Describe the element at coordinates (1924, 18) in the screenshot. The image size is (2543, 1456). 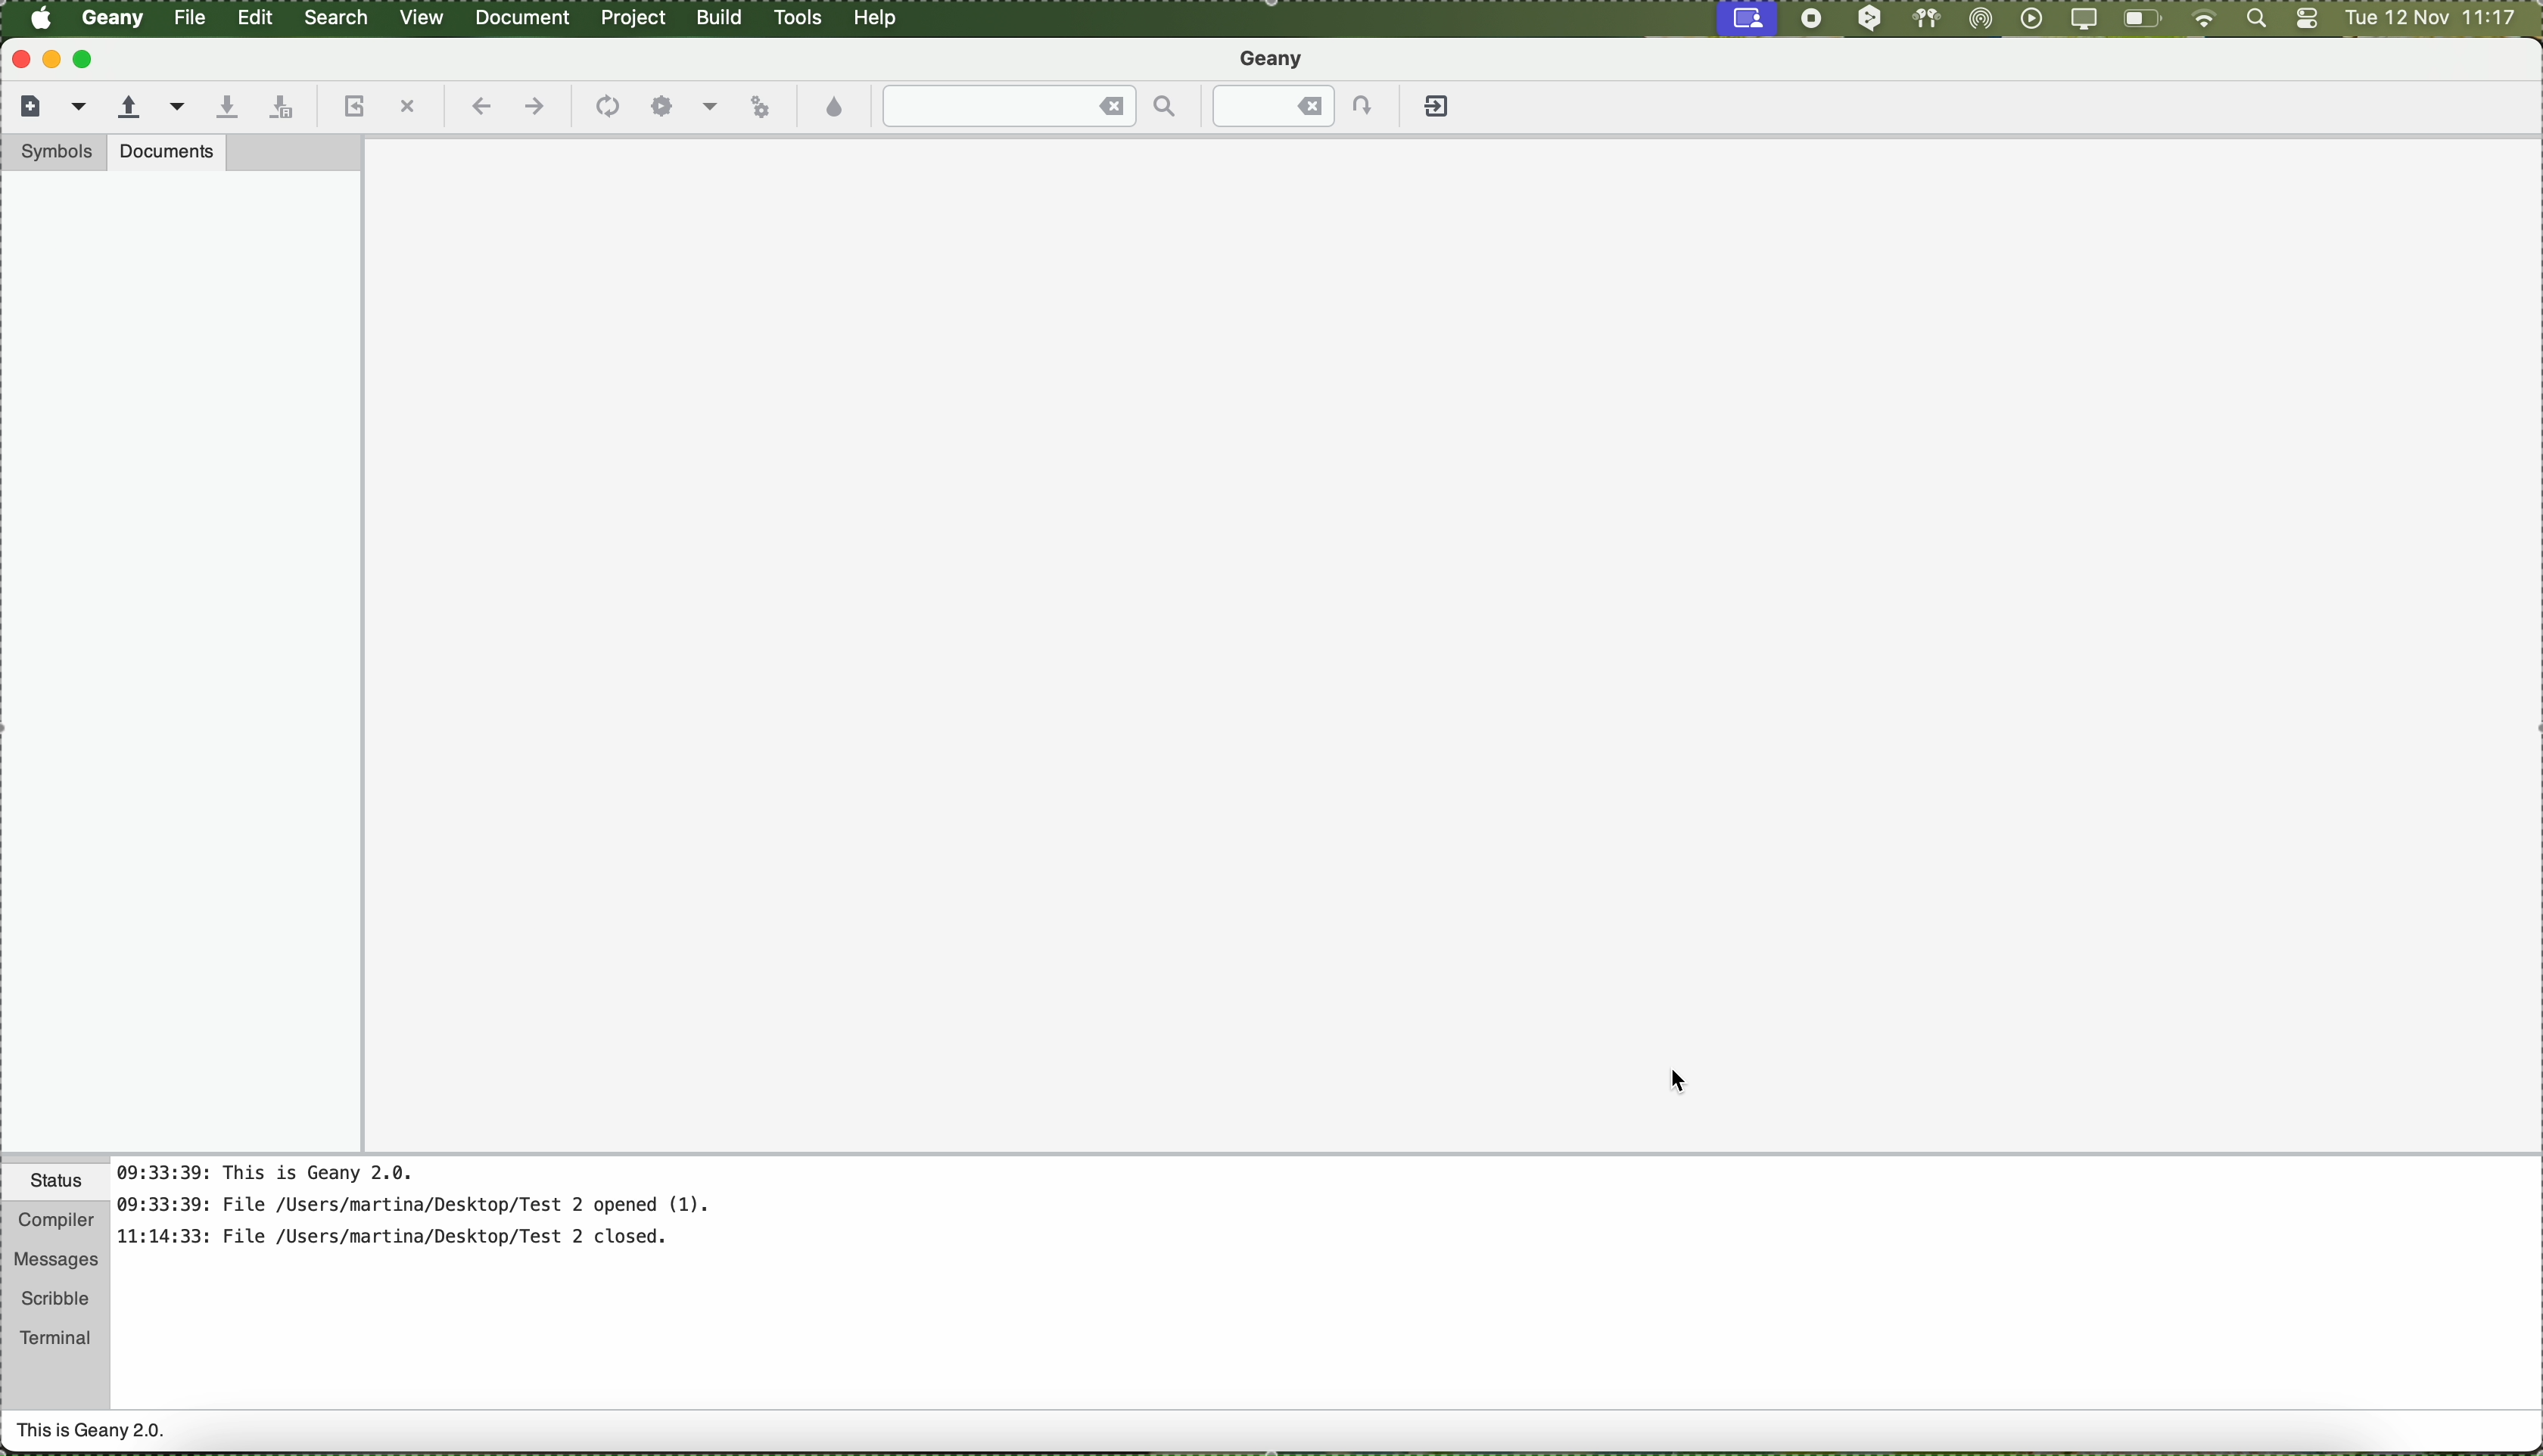
I see `airpods` at that location.